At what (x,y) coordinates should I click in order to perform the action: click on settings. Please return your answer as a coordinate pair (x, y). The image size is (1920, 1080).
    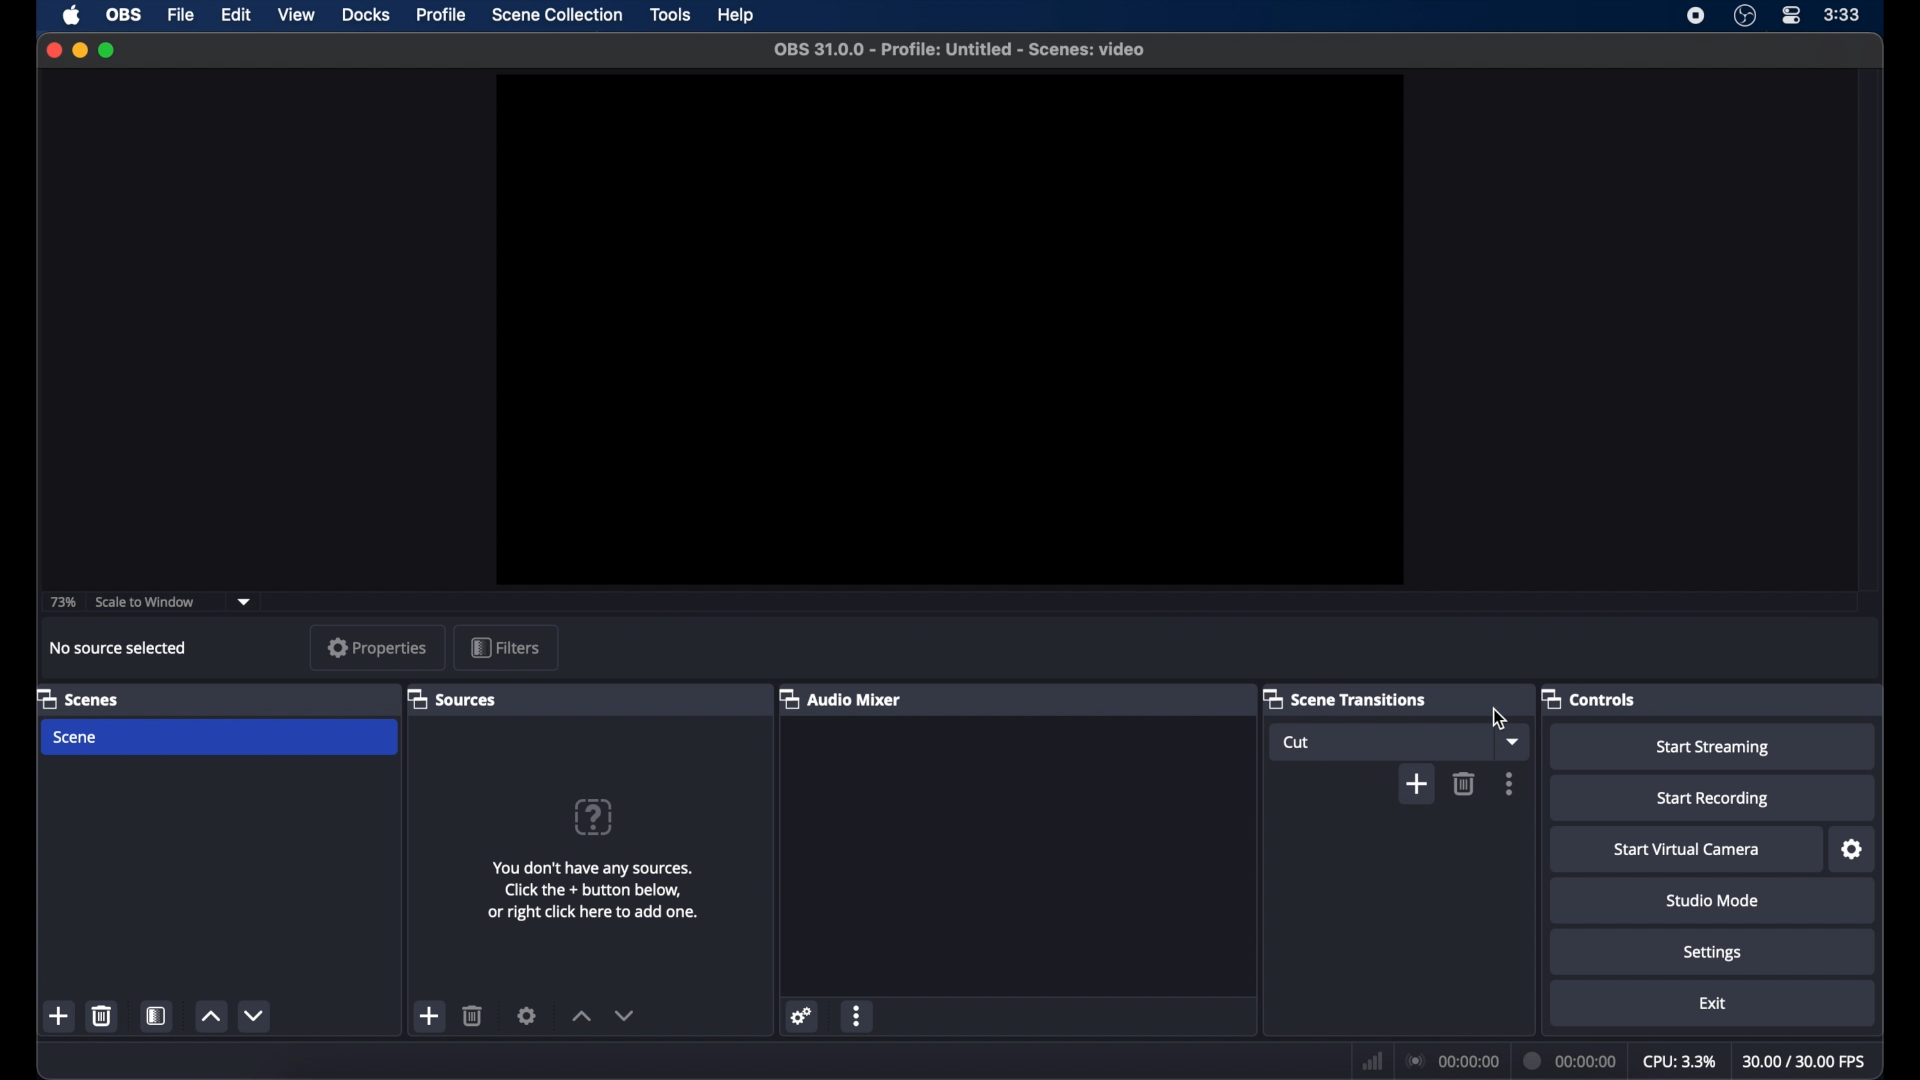
    Looking at the image, I should click on (1853, 851).